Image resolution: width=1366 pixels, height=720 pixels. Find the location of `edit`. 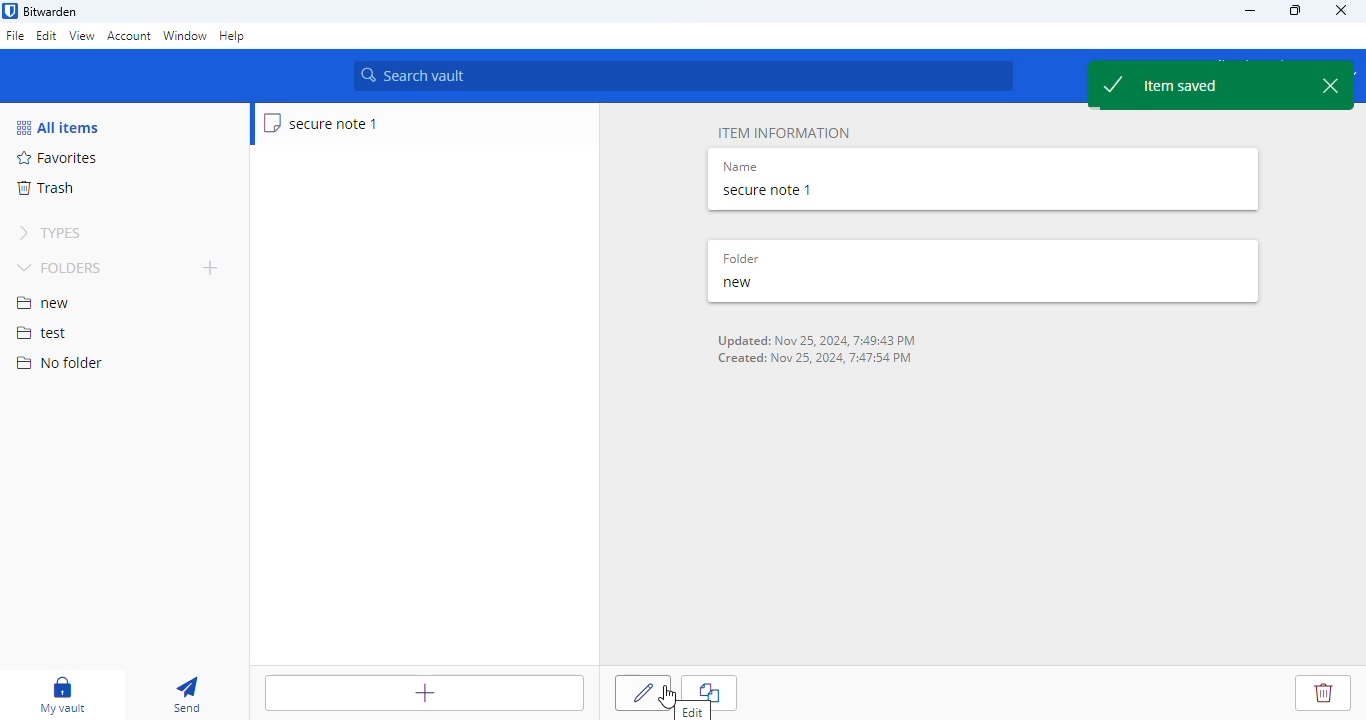

edit is located at coordinates (643, 693).